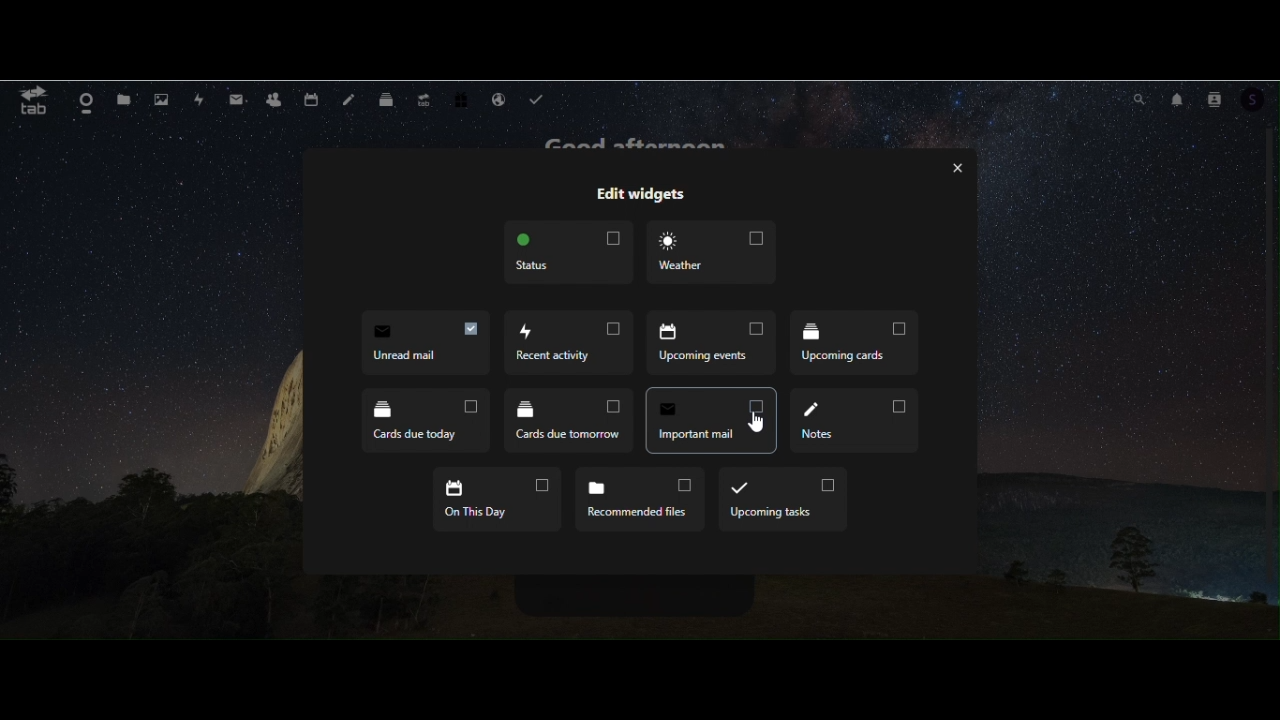  I want to click on Photos, so click(162, 101).